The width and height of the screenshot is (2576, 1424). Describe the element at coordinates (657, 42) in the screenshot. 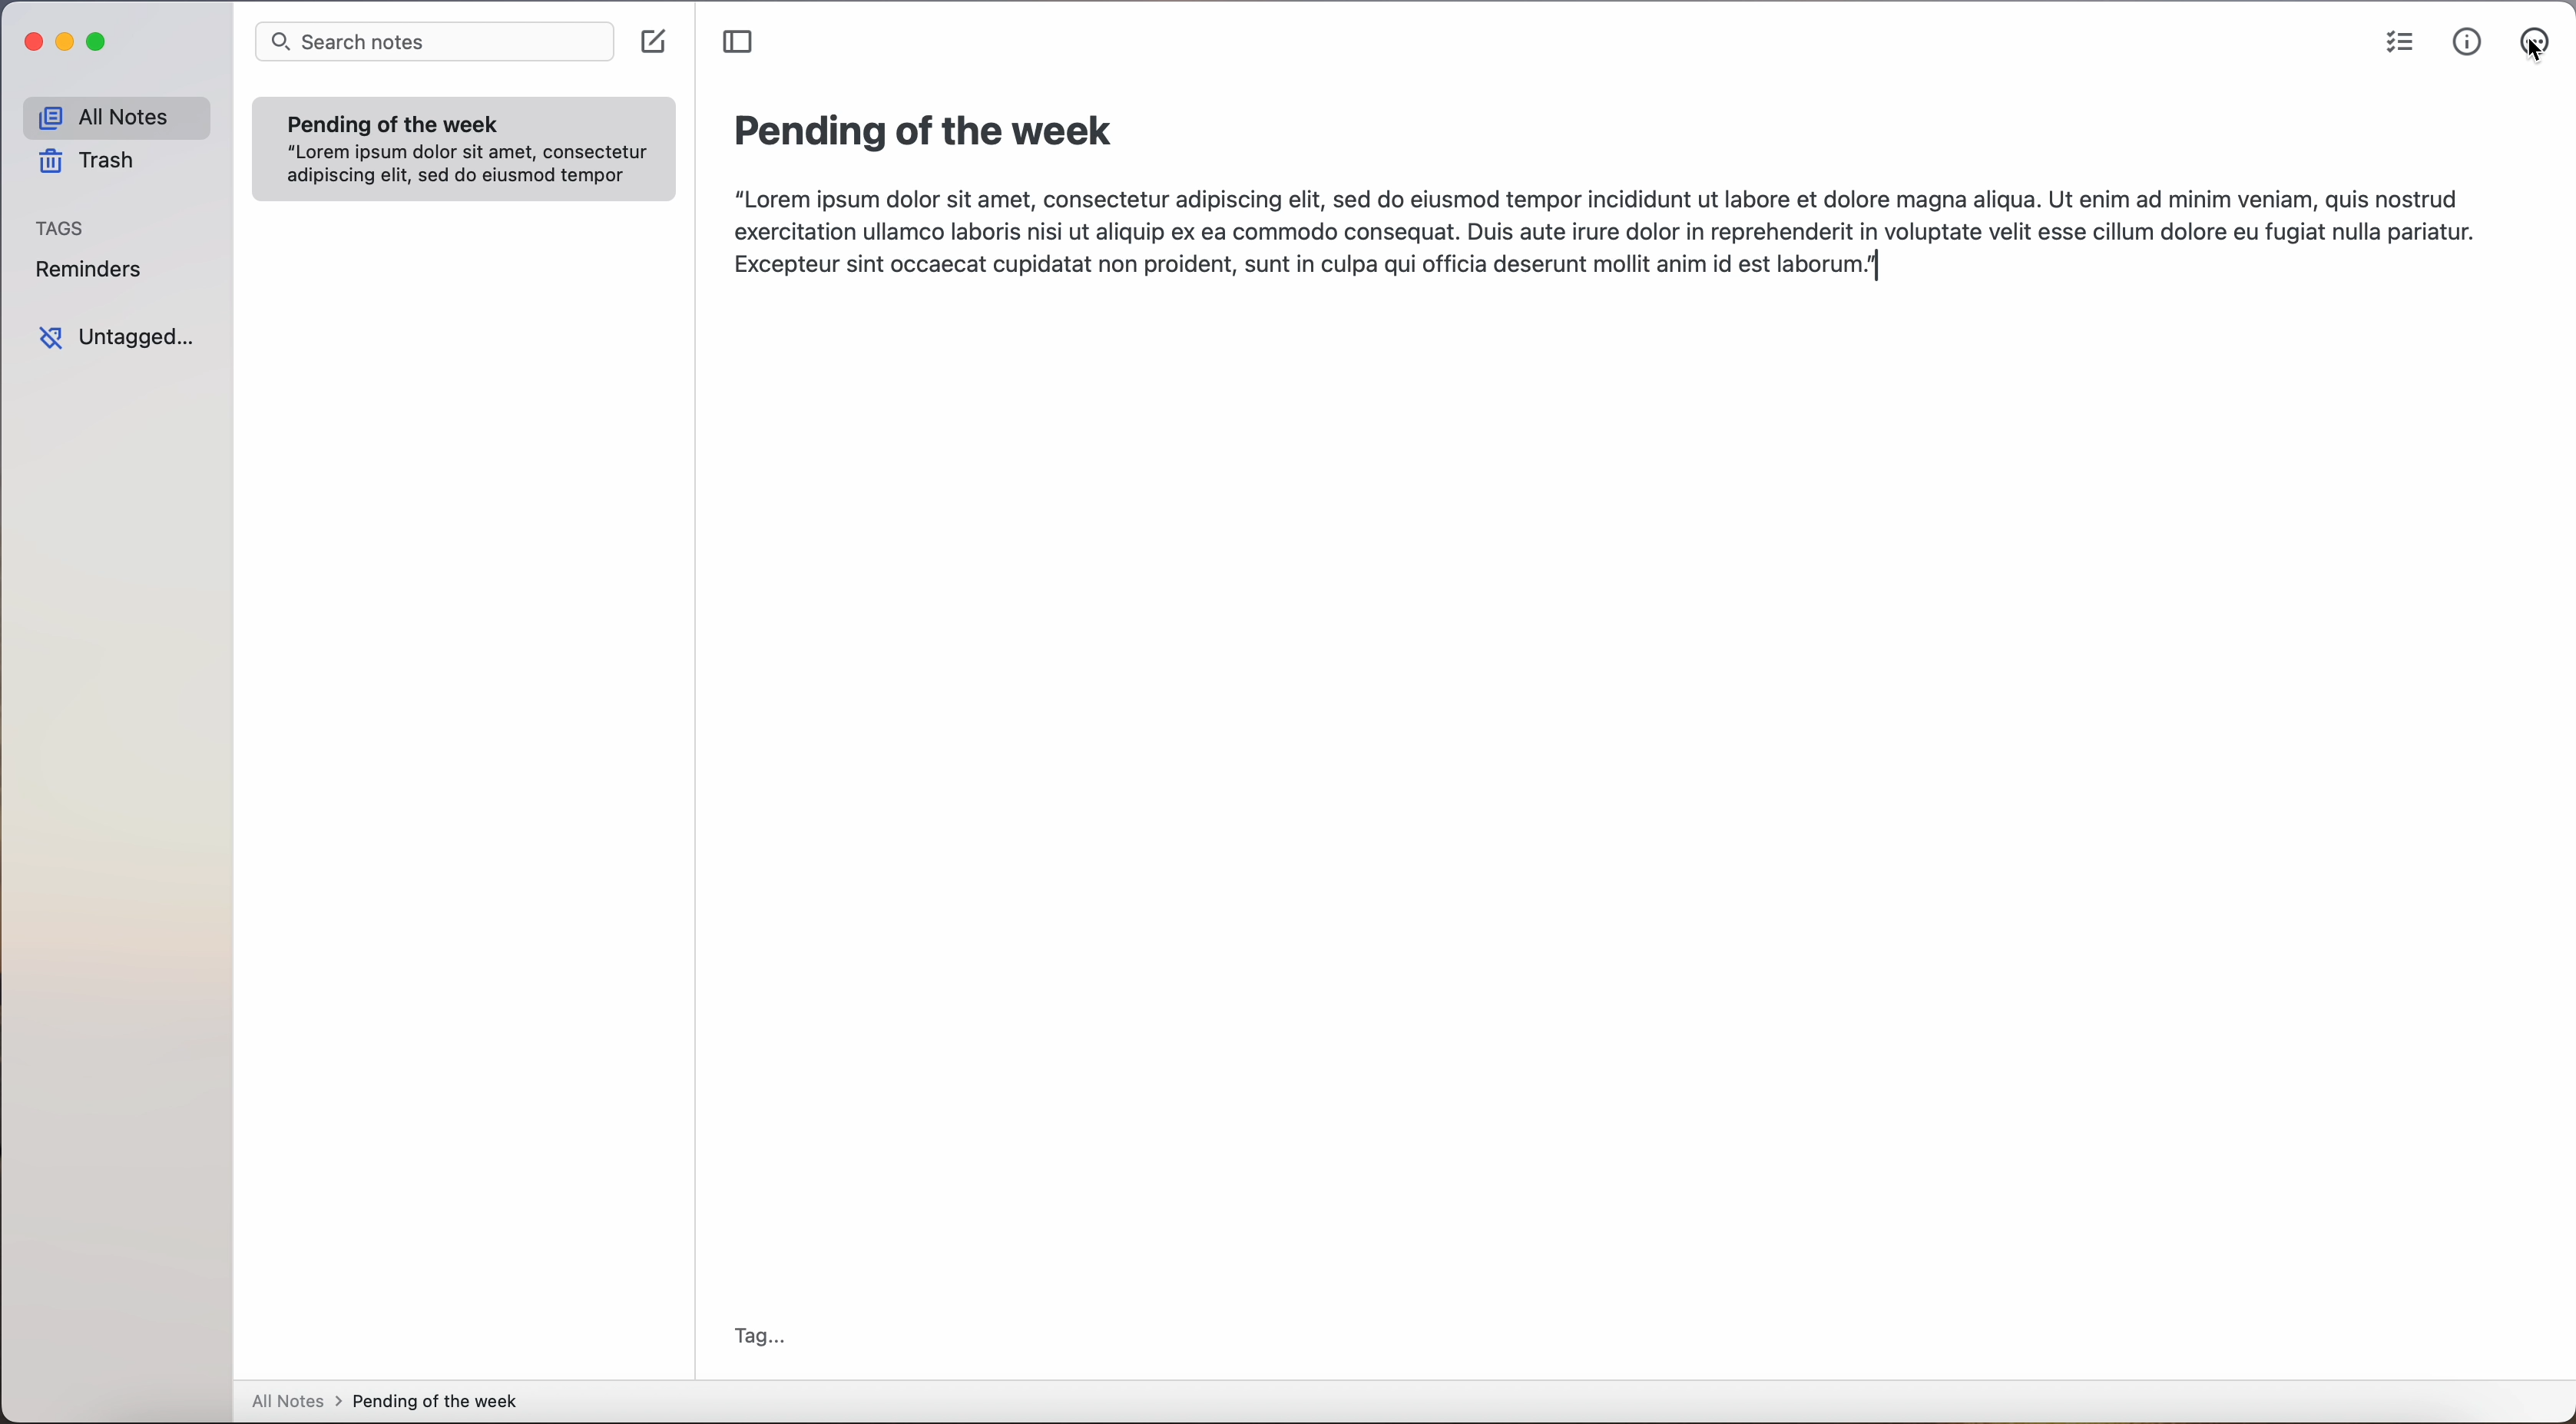

I see `create note` at that location.